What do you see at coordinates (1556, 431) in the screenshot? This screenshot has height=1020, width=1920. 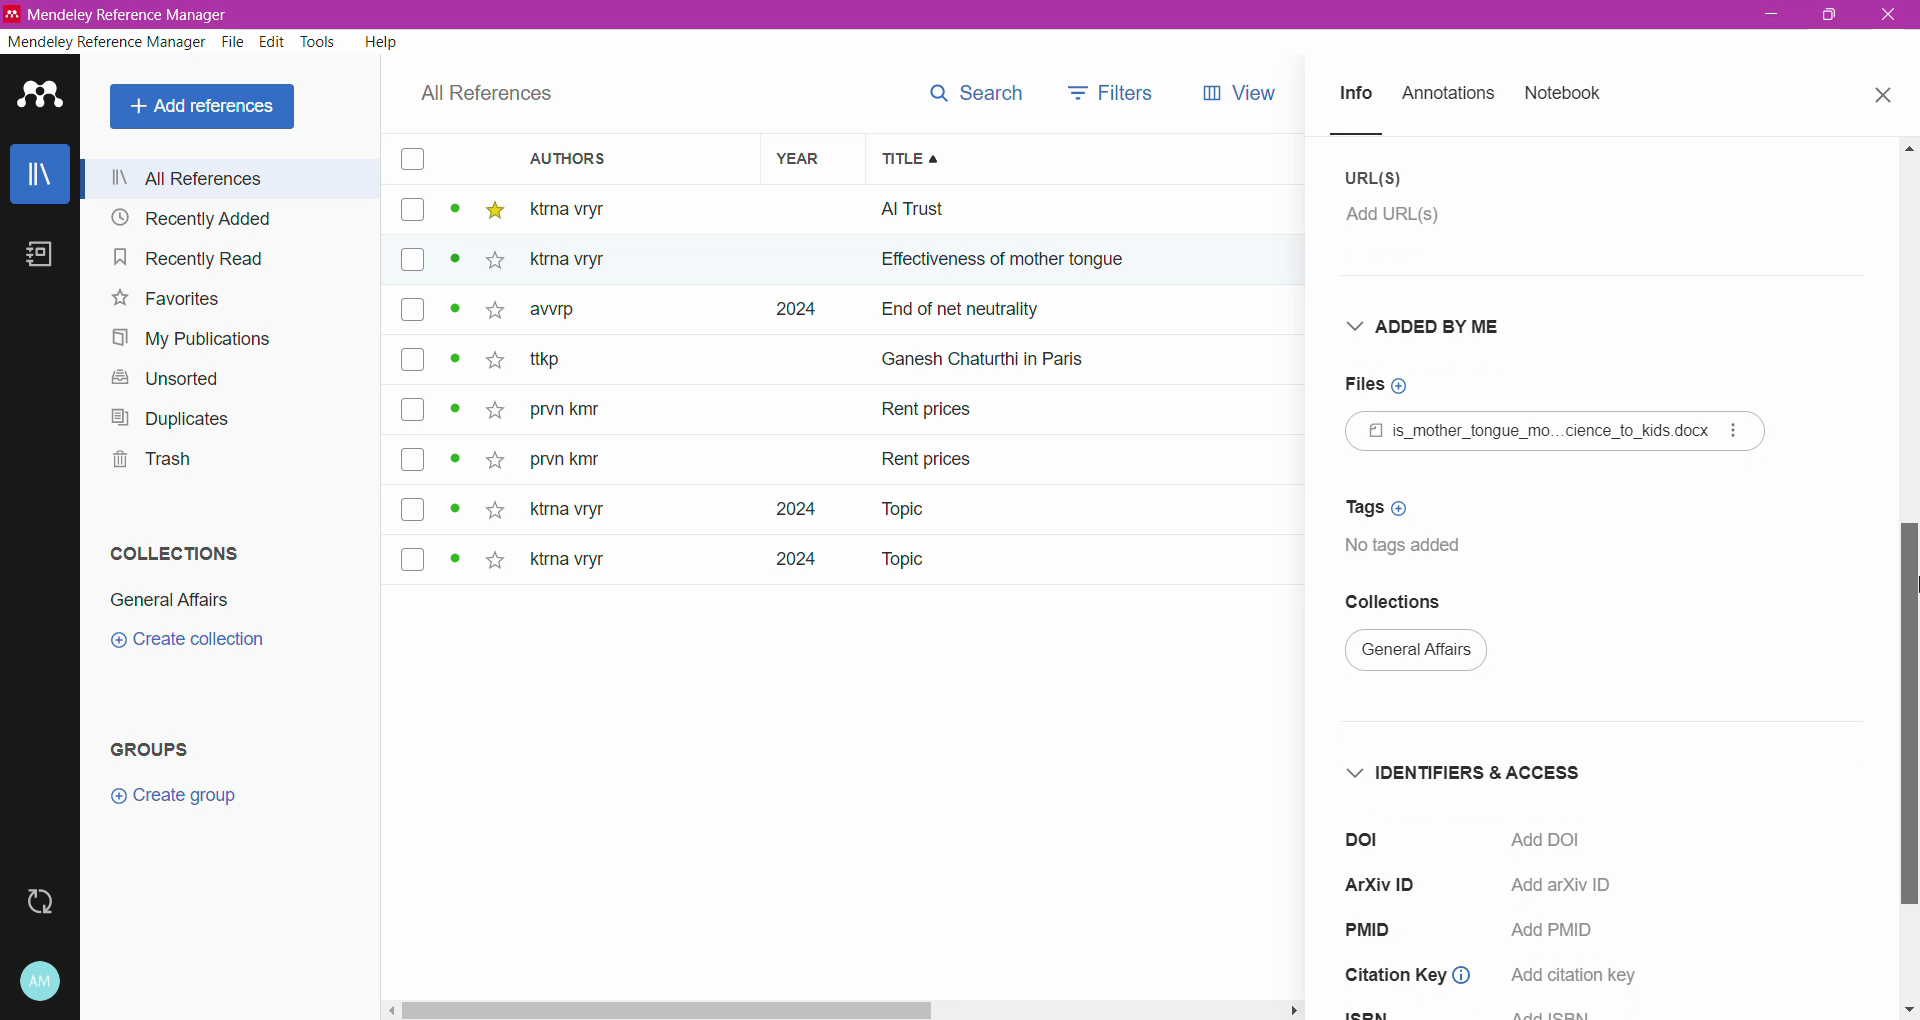 I see `Reference File ` at bounding box center [1556, 431].